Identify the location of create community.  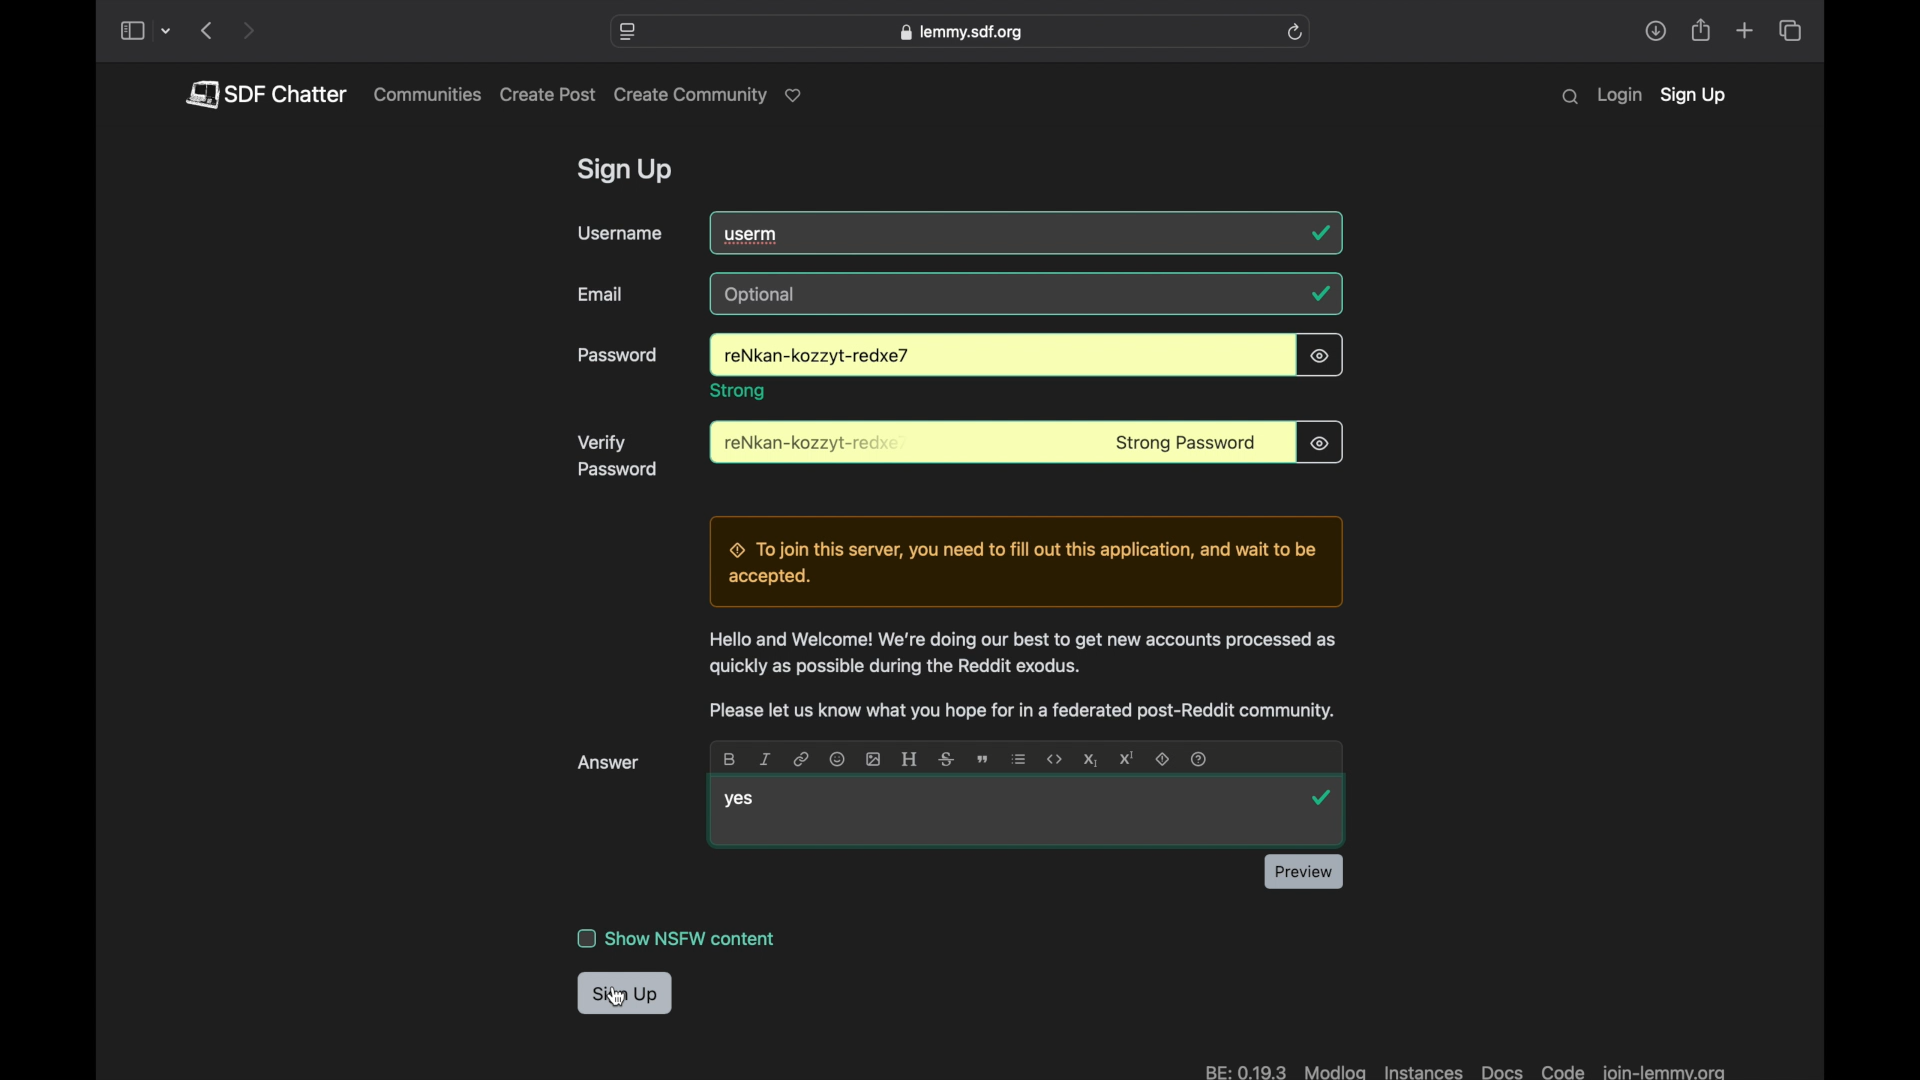
(712, 96).